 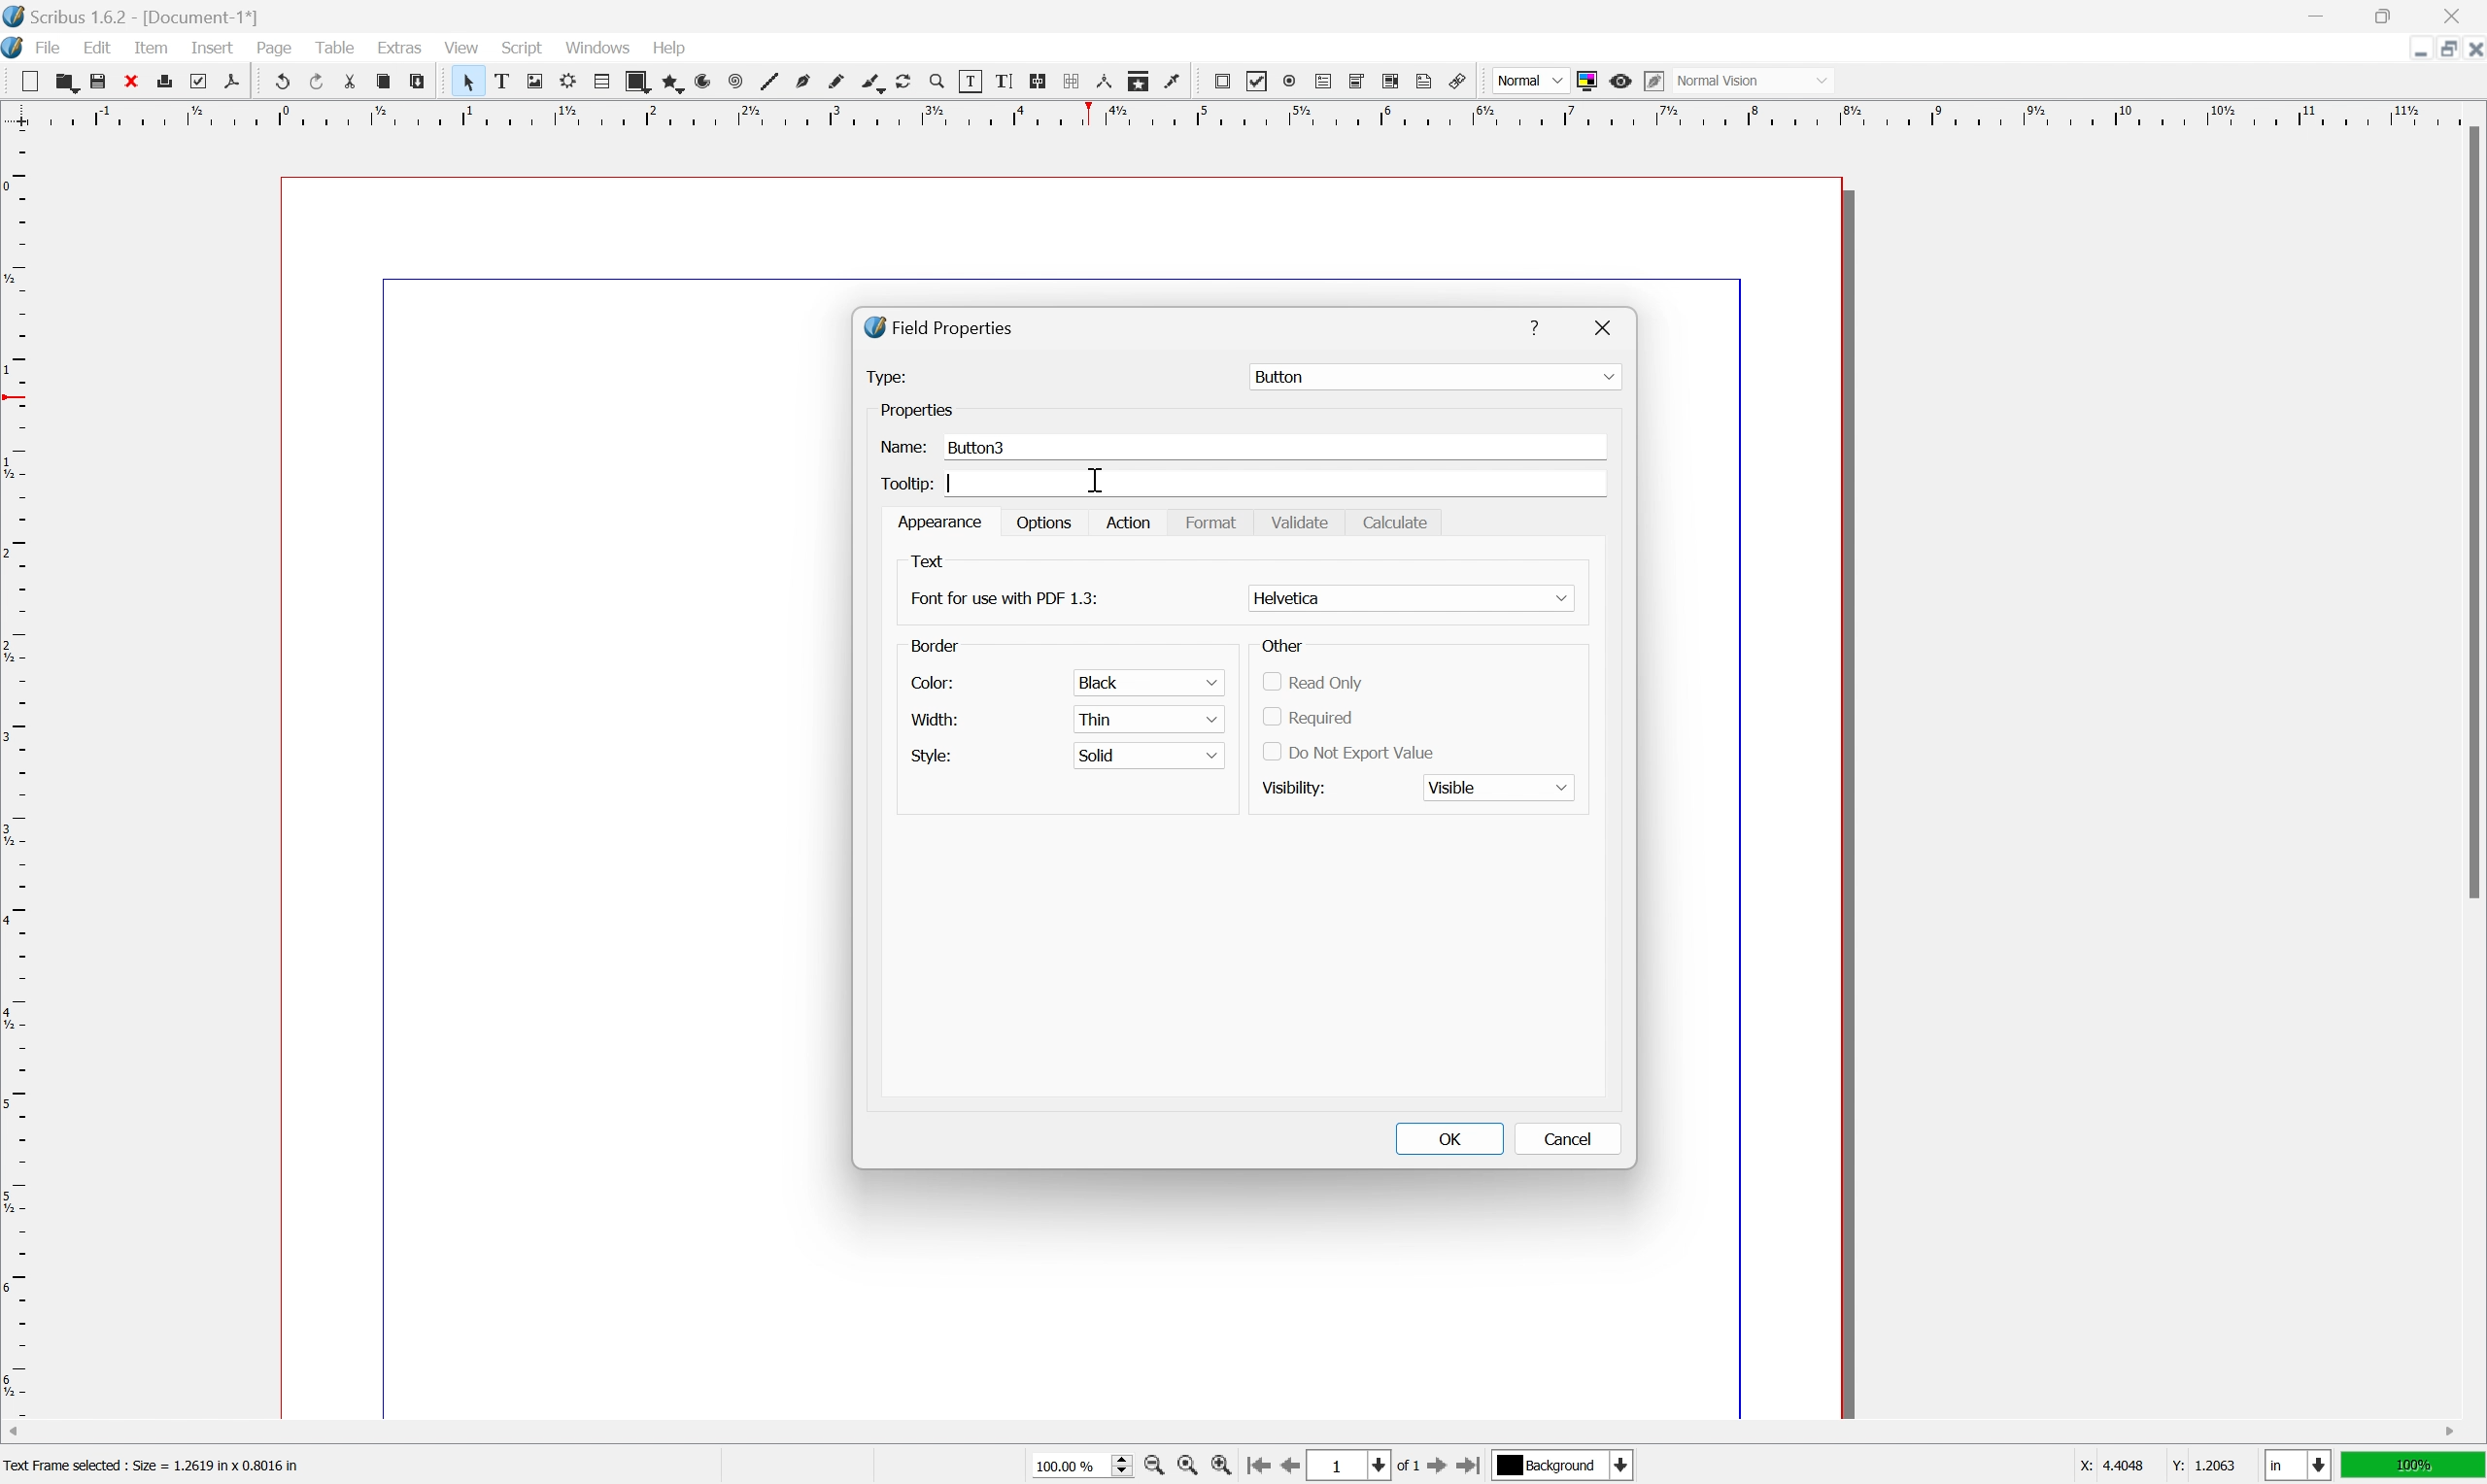 What do you see at coordinates (1300, 785) in the screenshot?
I see `visibility` at bounding box center [1300, 785].